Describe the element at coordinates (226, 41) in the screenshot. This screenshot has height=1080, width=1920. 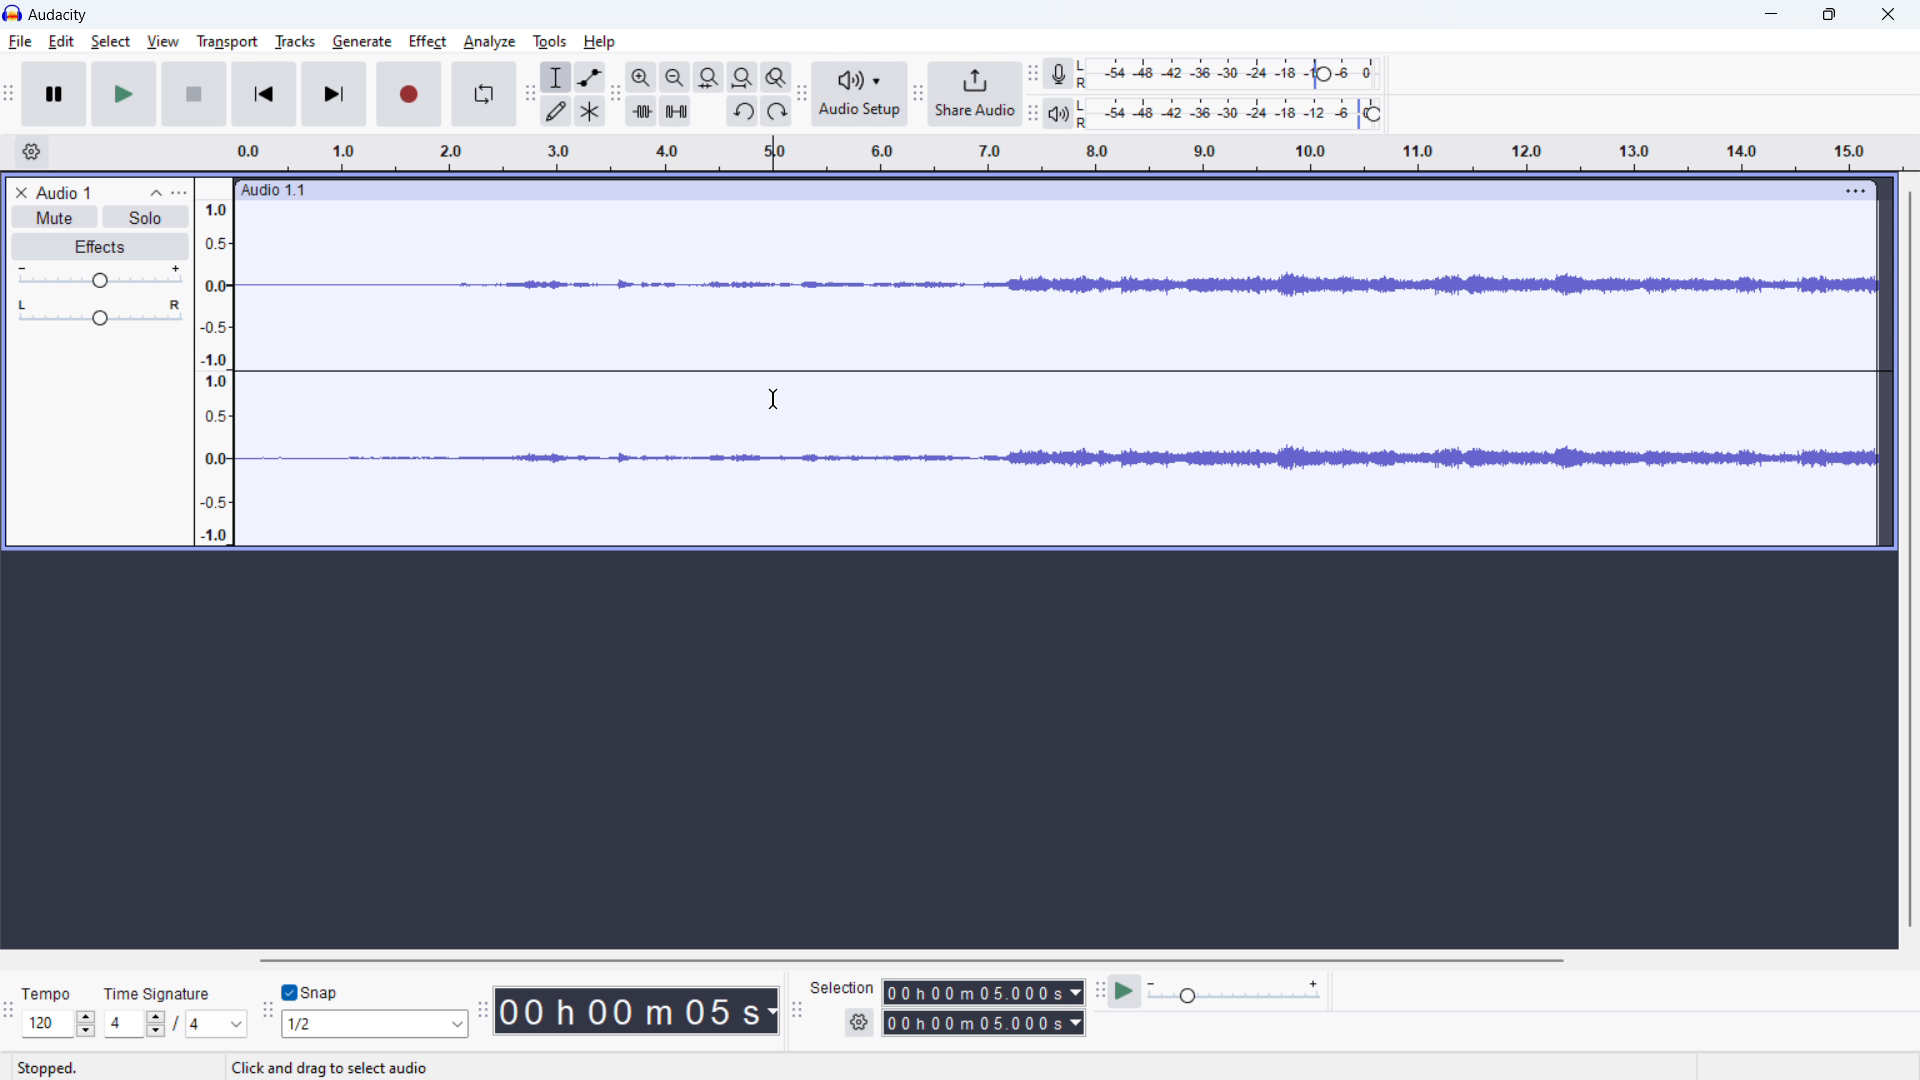
I see `transport` at that location.